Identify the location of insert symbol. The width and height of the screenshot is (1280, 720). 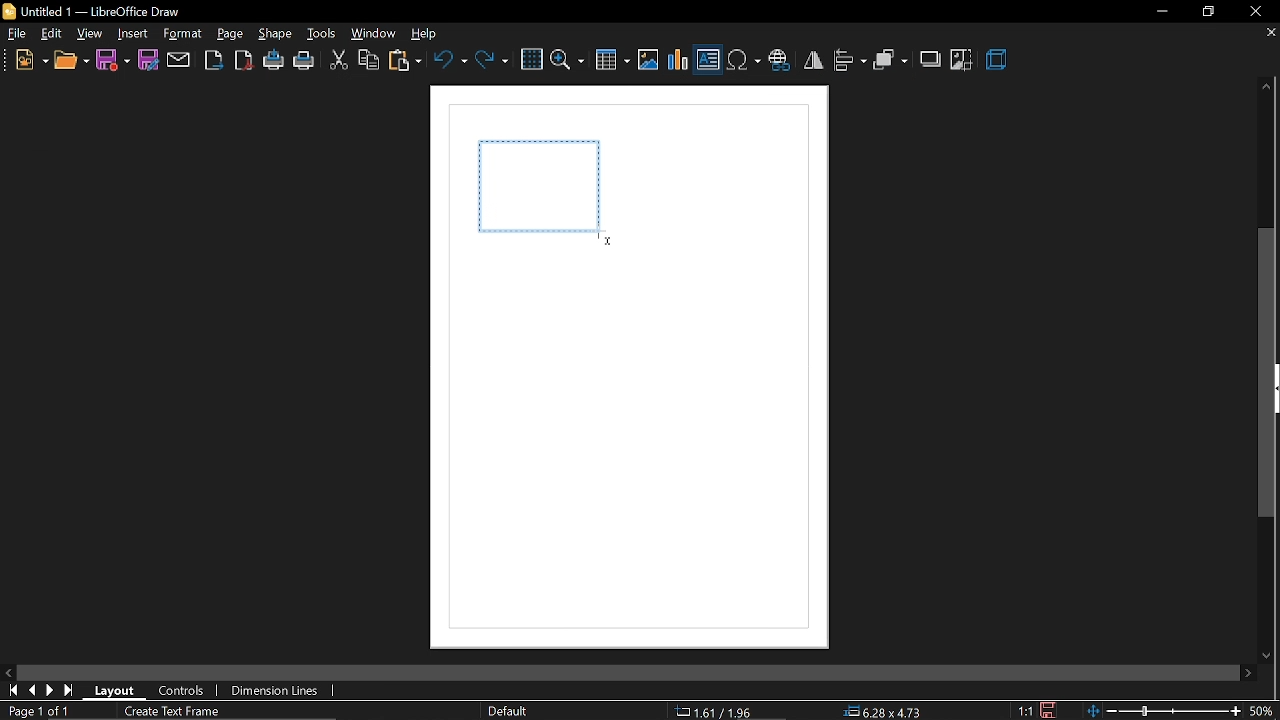
(743, 61).